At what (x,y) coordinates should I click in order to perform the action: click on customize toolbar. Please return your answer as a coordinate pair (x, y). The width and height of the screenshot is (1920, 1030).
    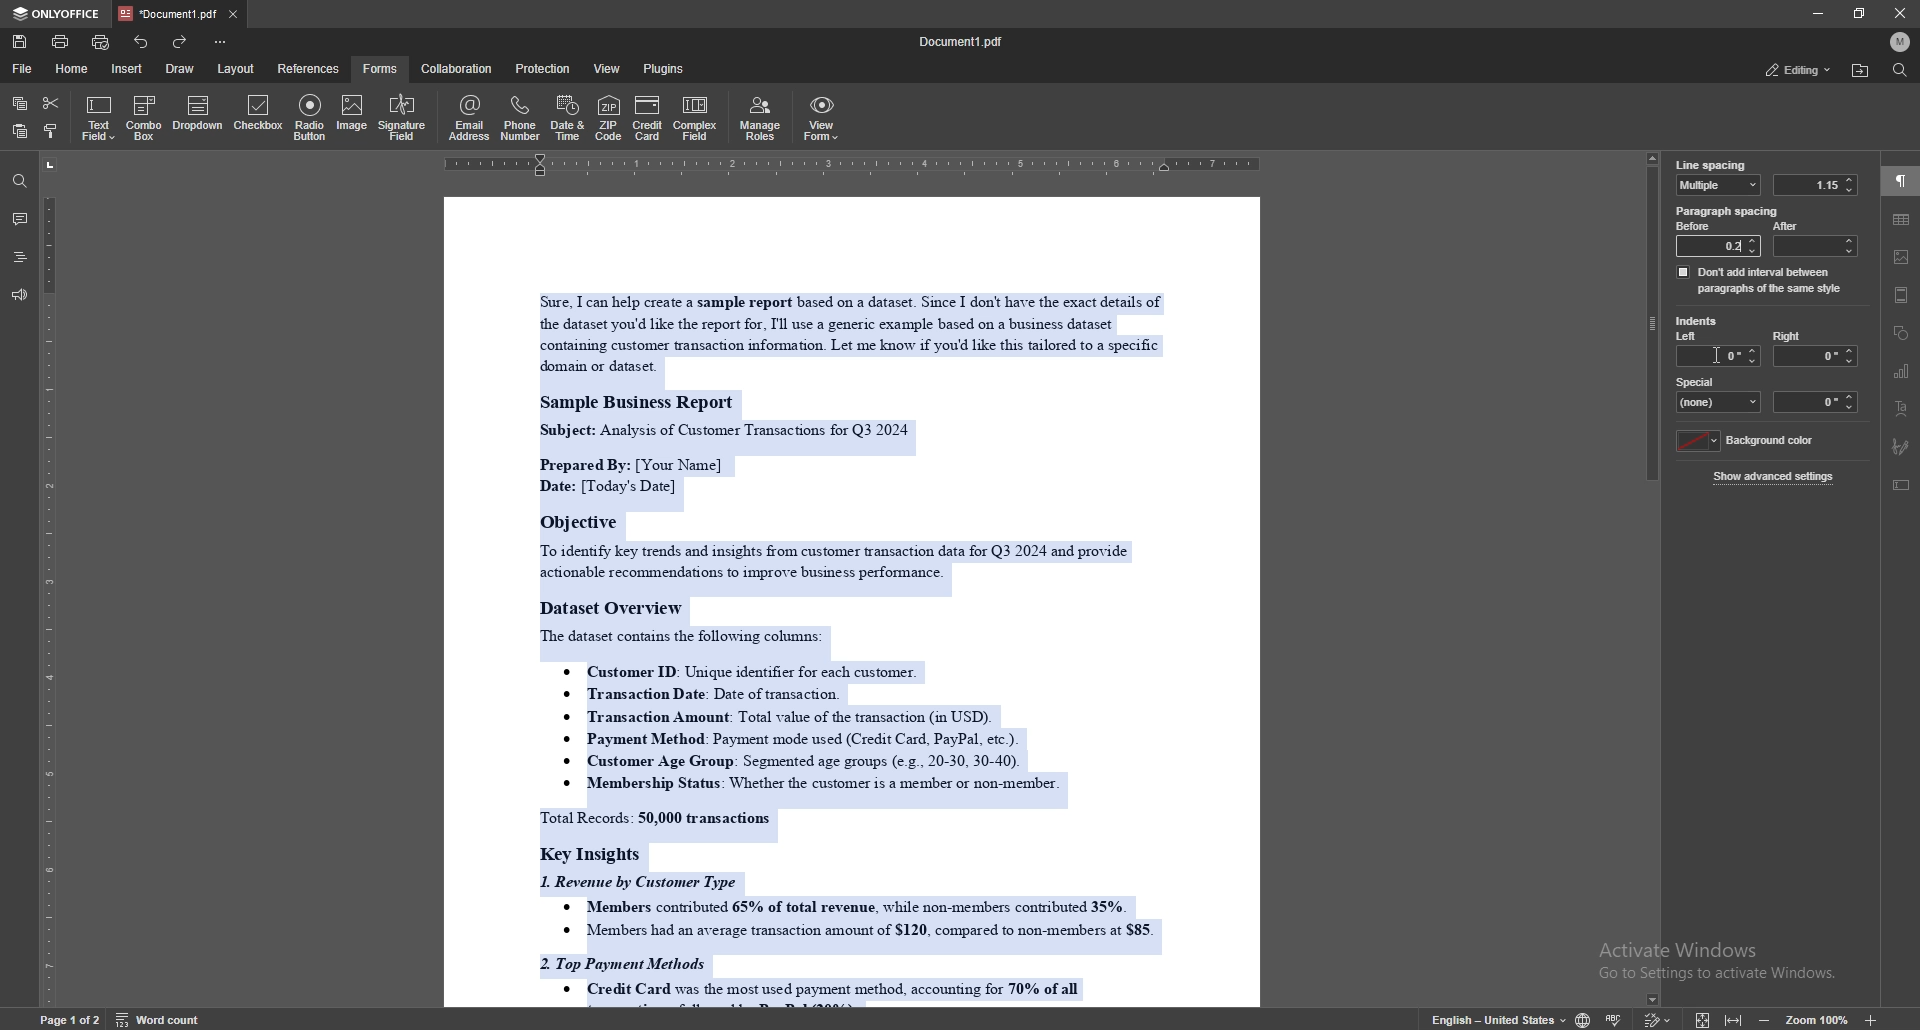
    Looking at the image, I should click on (219, 41).